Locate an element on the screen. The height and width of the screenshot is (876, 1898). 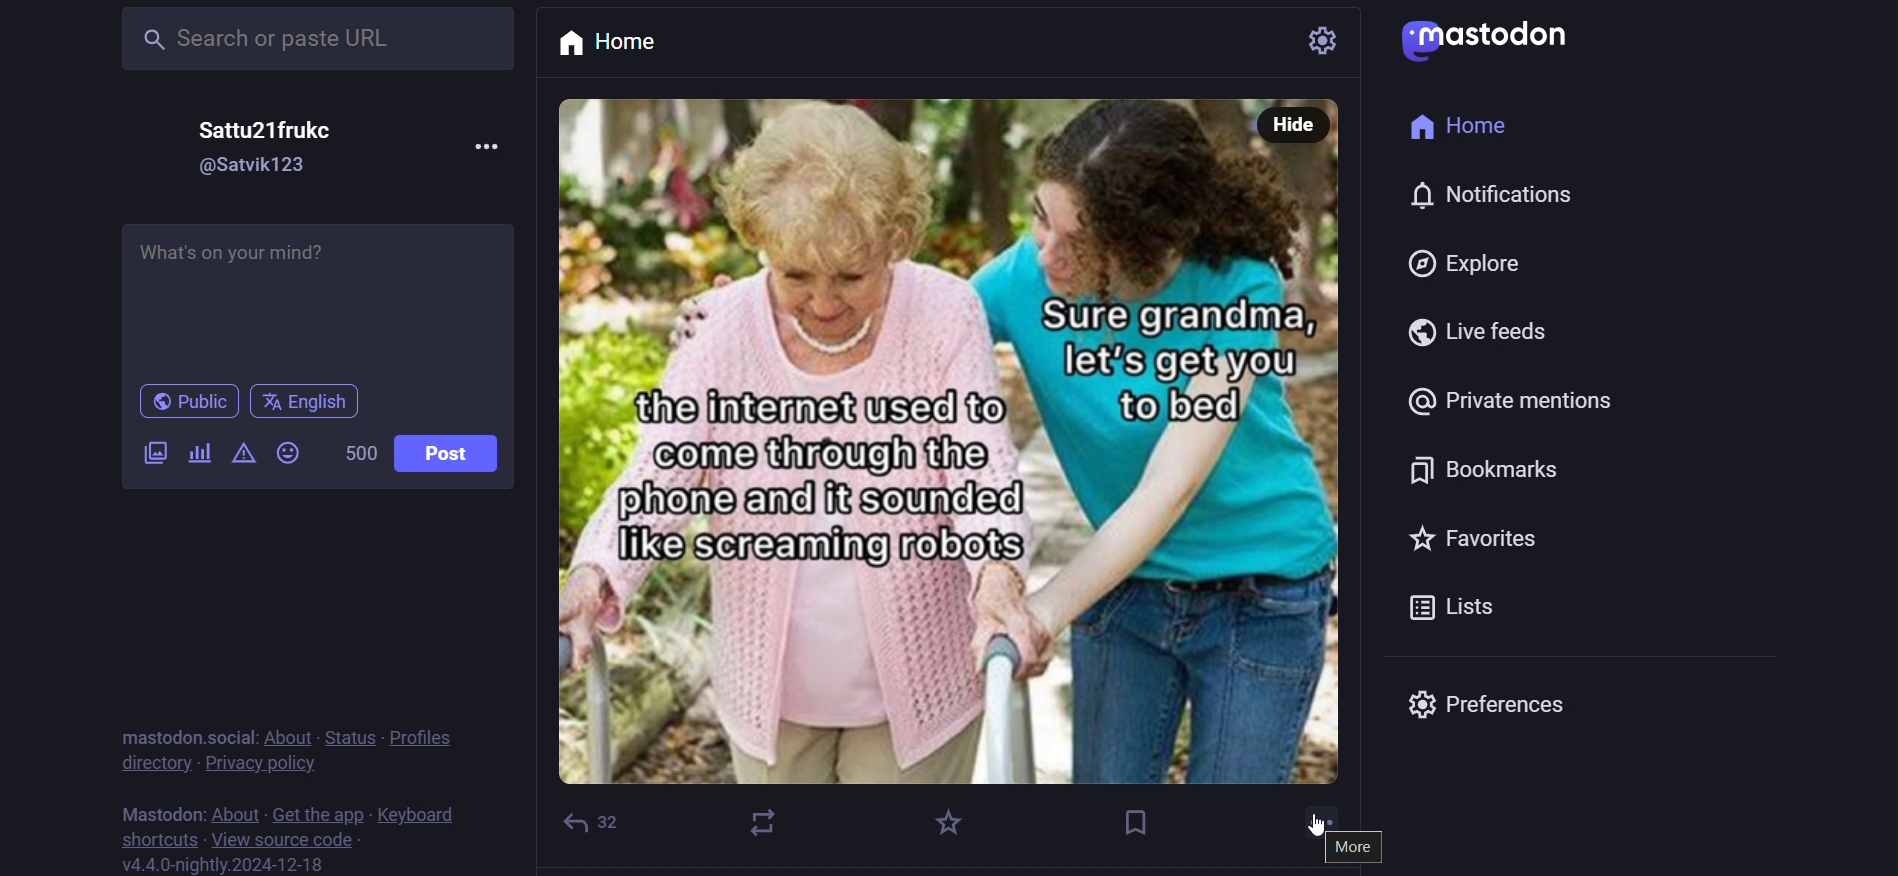
more is located at coordinates (1312, 817).